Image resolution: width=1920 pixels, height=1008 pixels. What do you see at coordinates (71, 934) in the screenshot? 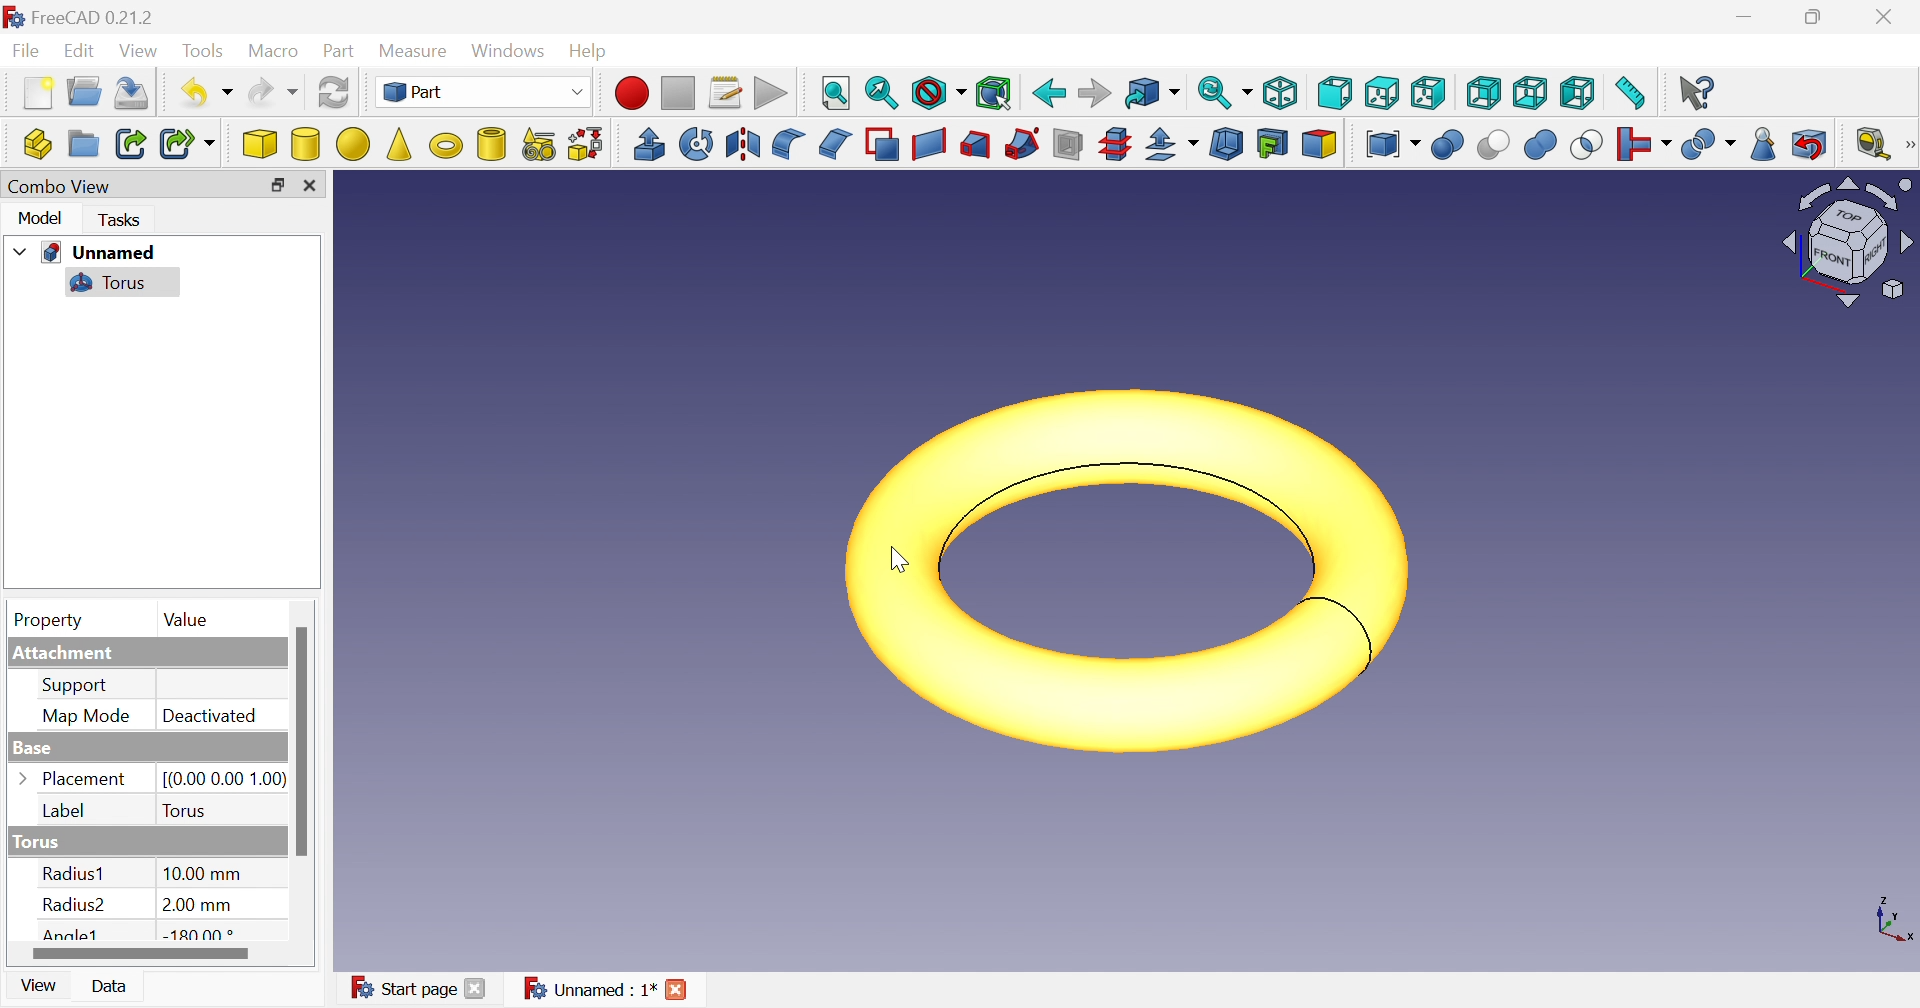
I see `Angle1` at bounding box center [71, 934].